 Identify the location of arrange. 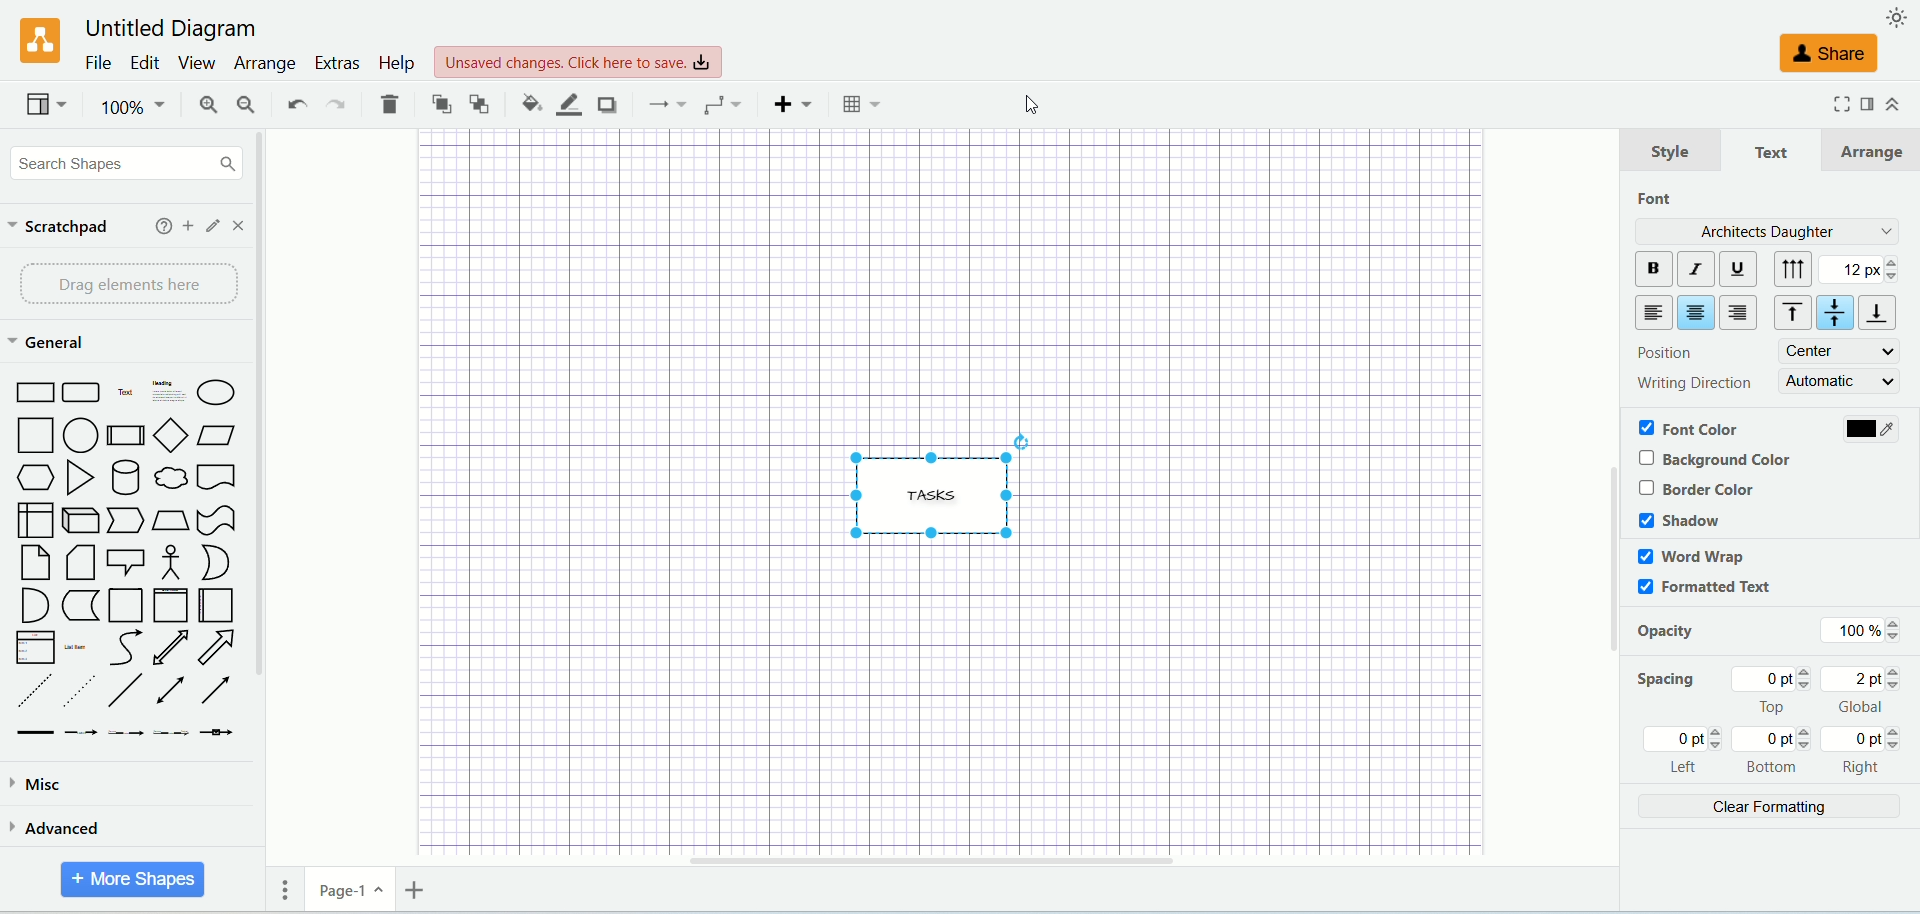
(263, 65).